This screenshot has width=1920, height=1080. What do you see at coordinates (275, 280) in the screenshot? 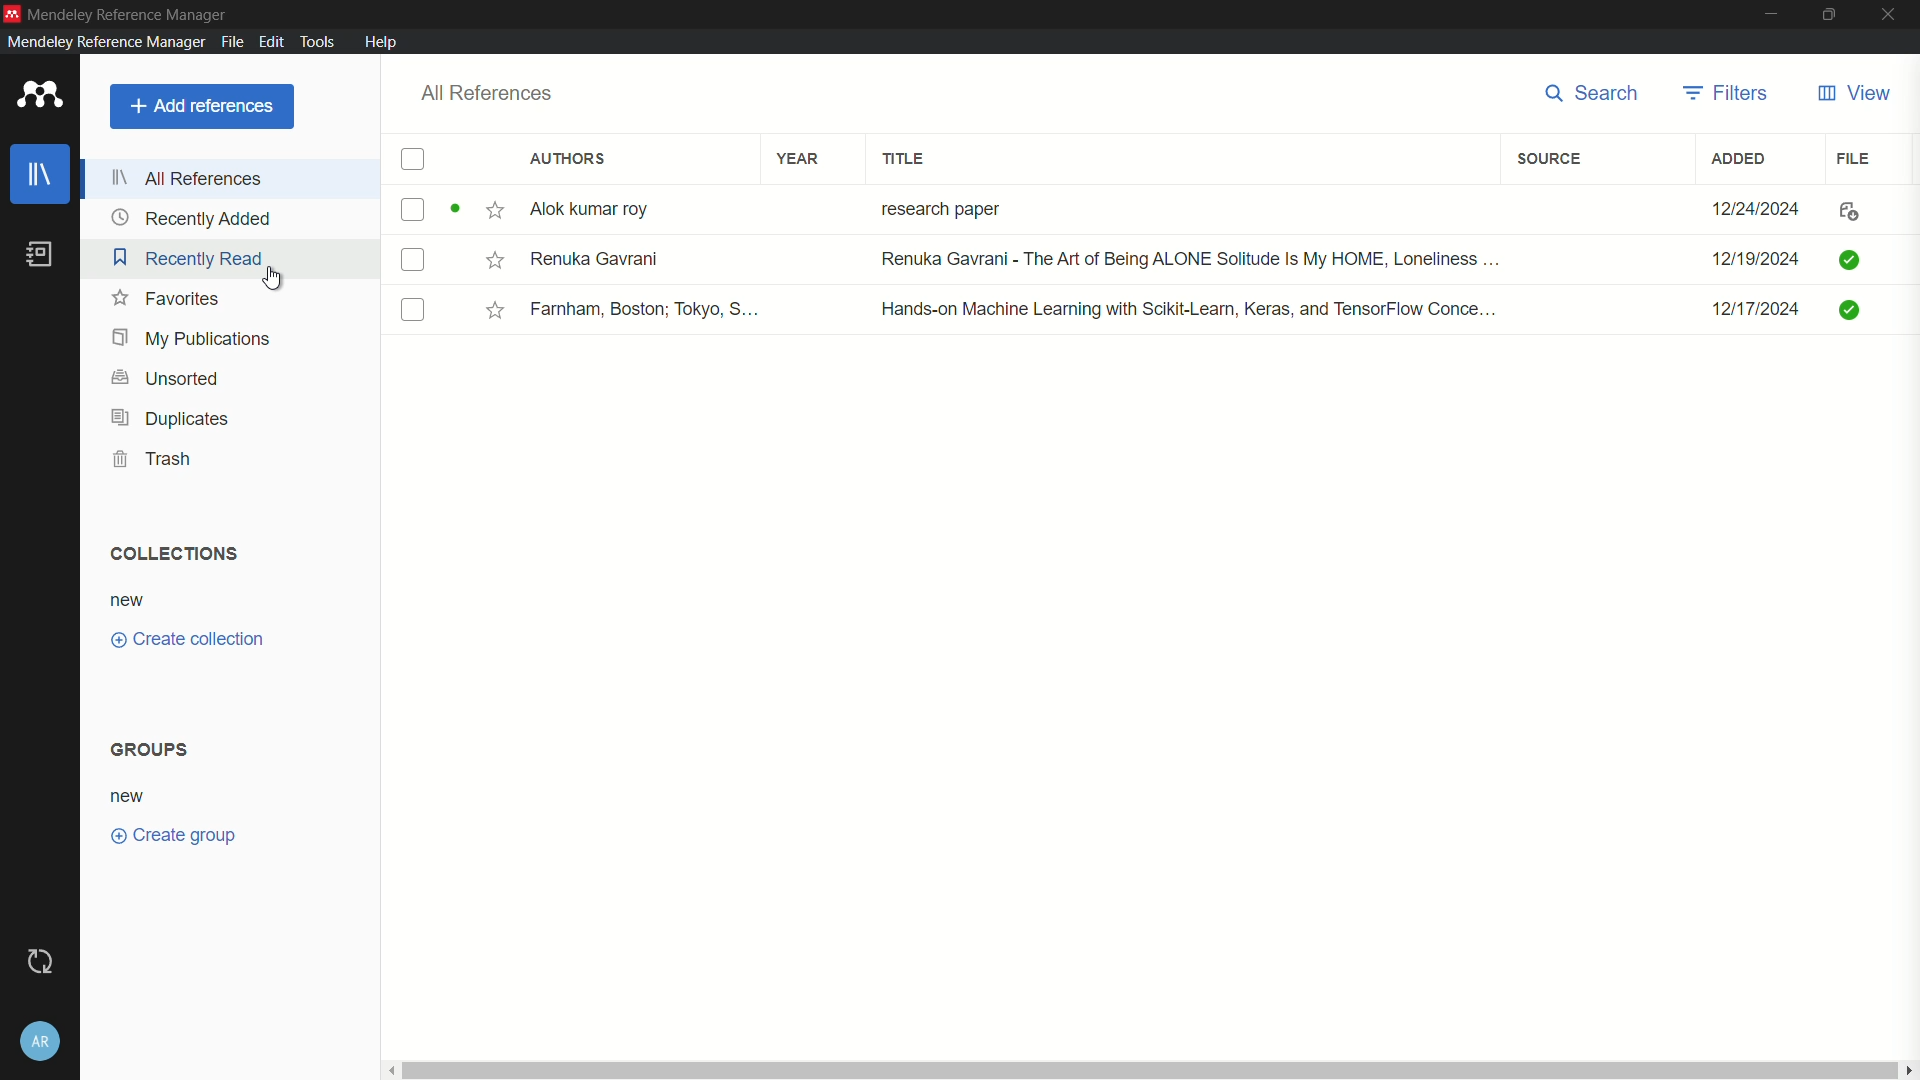
I see `cursor` at bounding box center [275, 280].